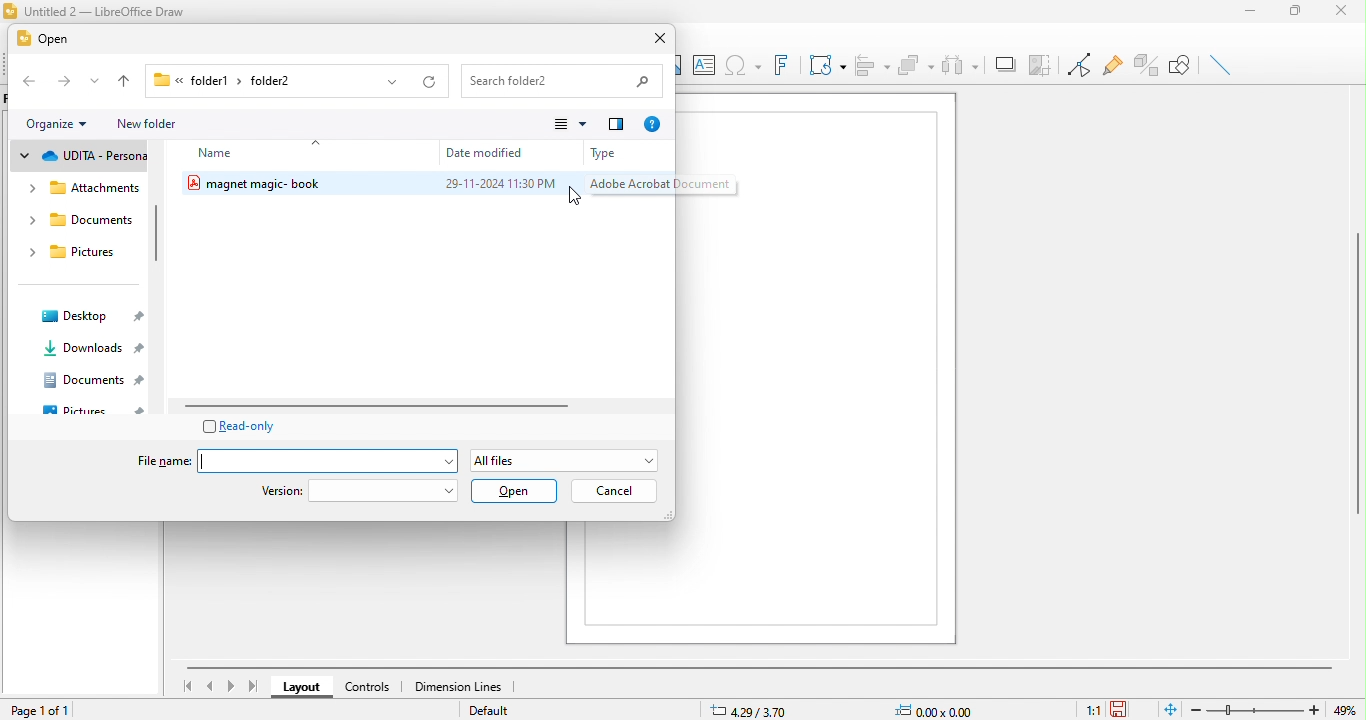  I want to click on refresh, so click(426, 82).